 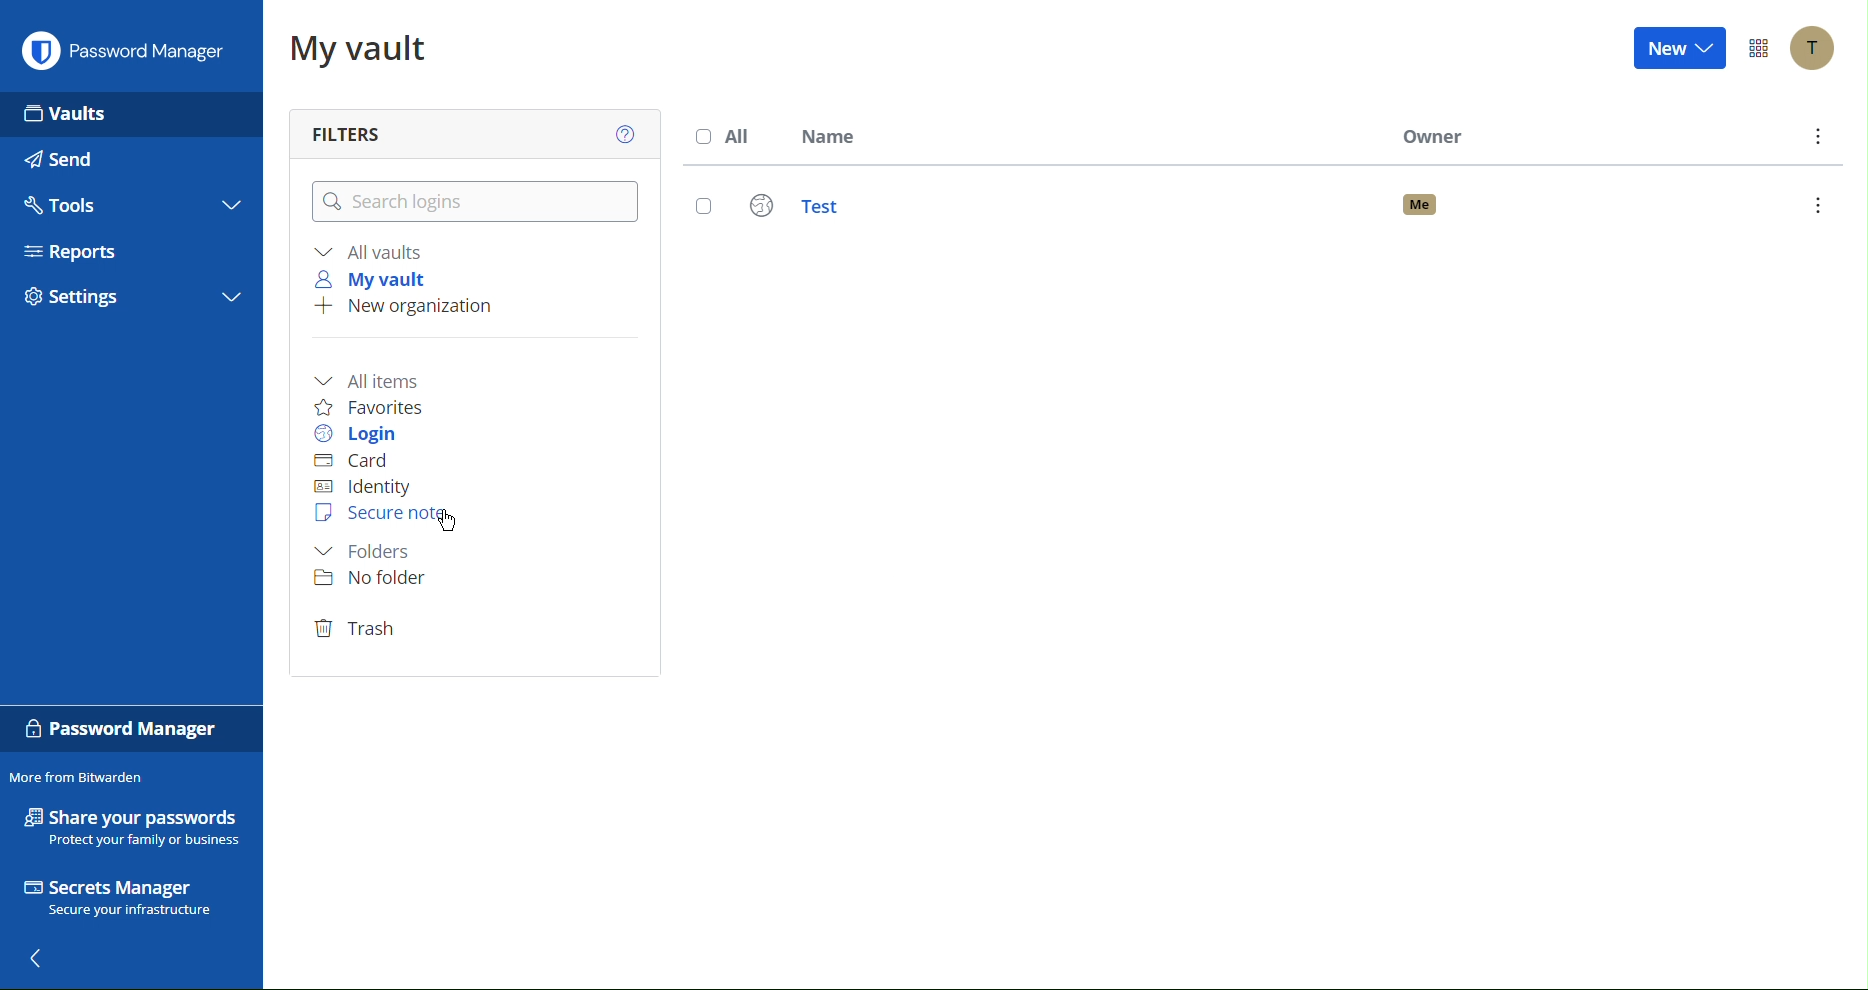 I want to click on All items, so click(x=375, y=378).